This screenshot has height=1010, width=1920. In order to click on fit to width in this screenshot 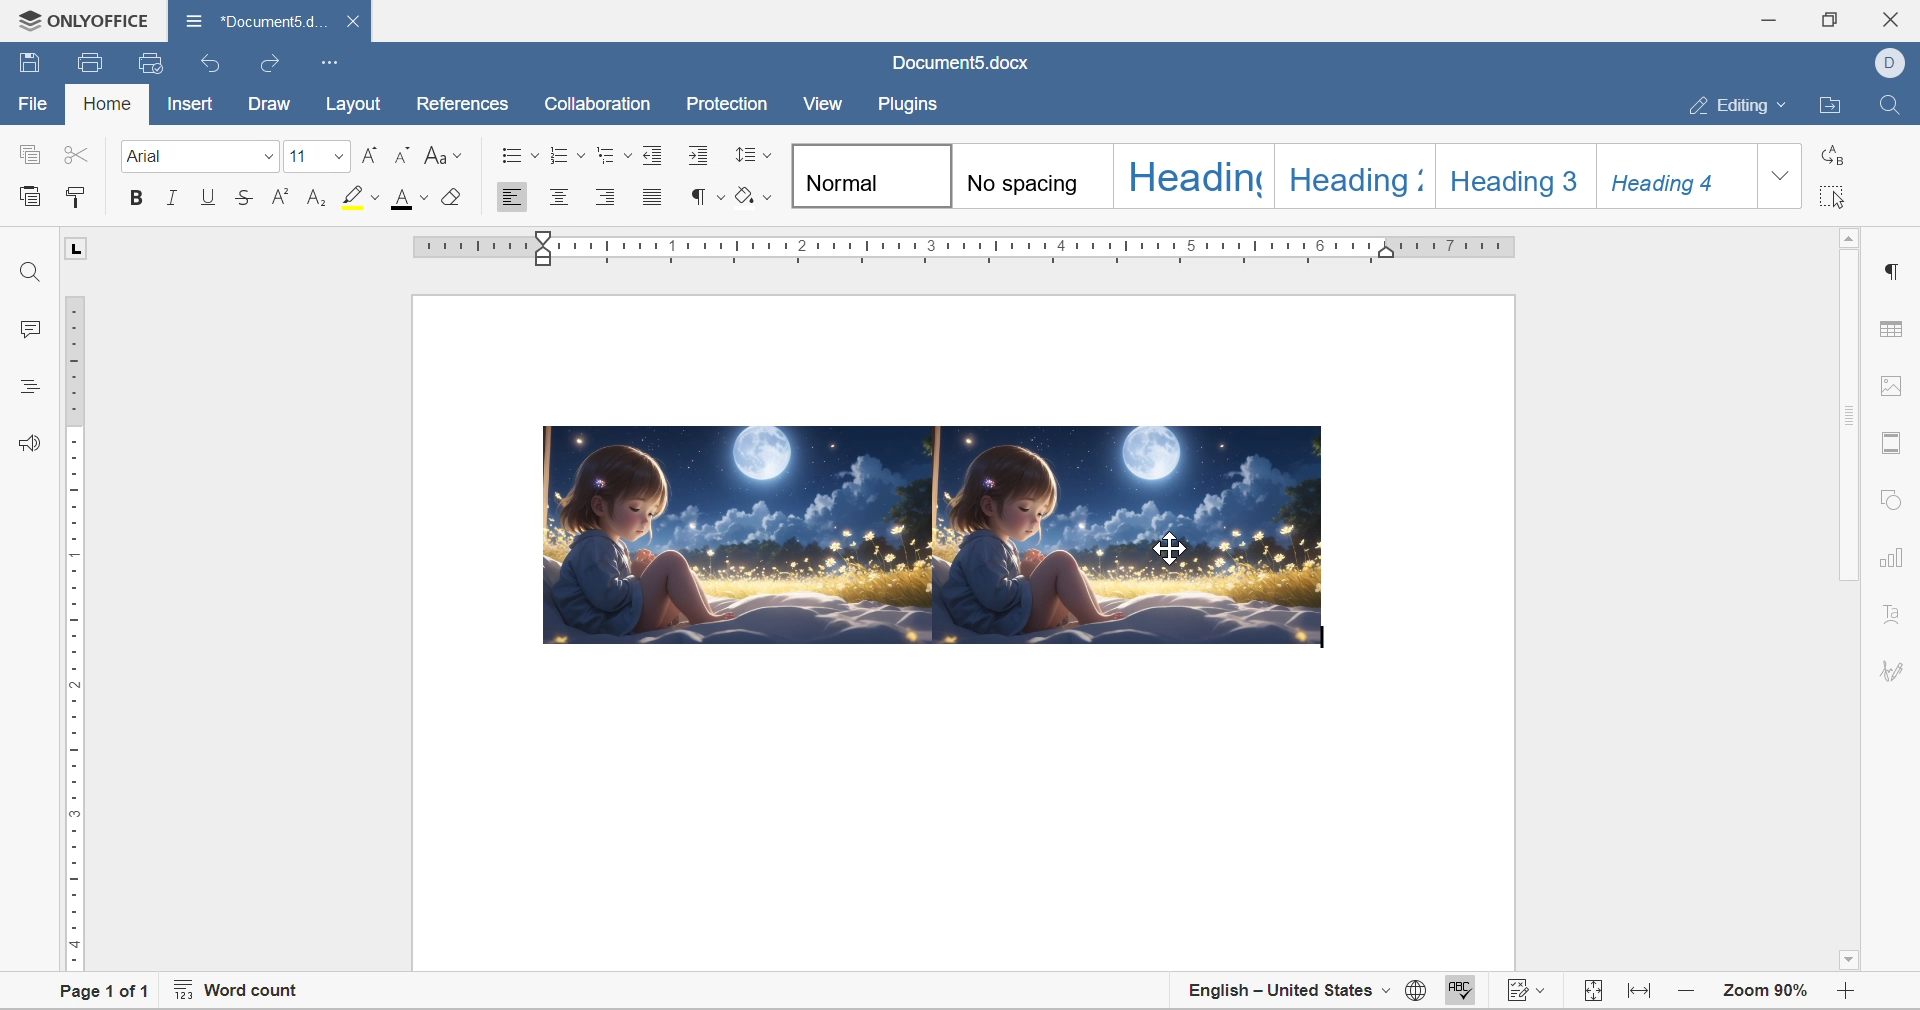, I will do `click(1642, 991)`.